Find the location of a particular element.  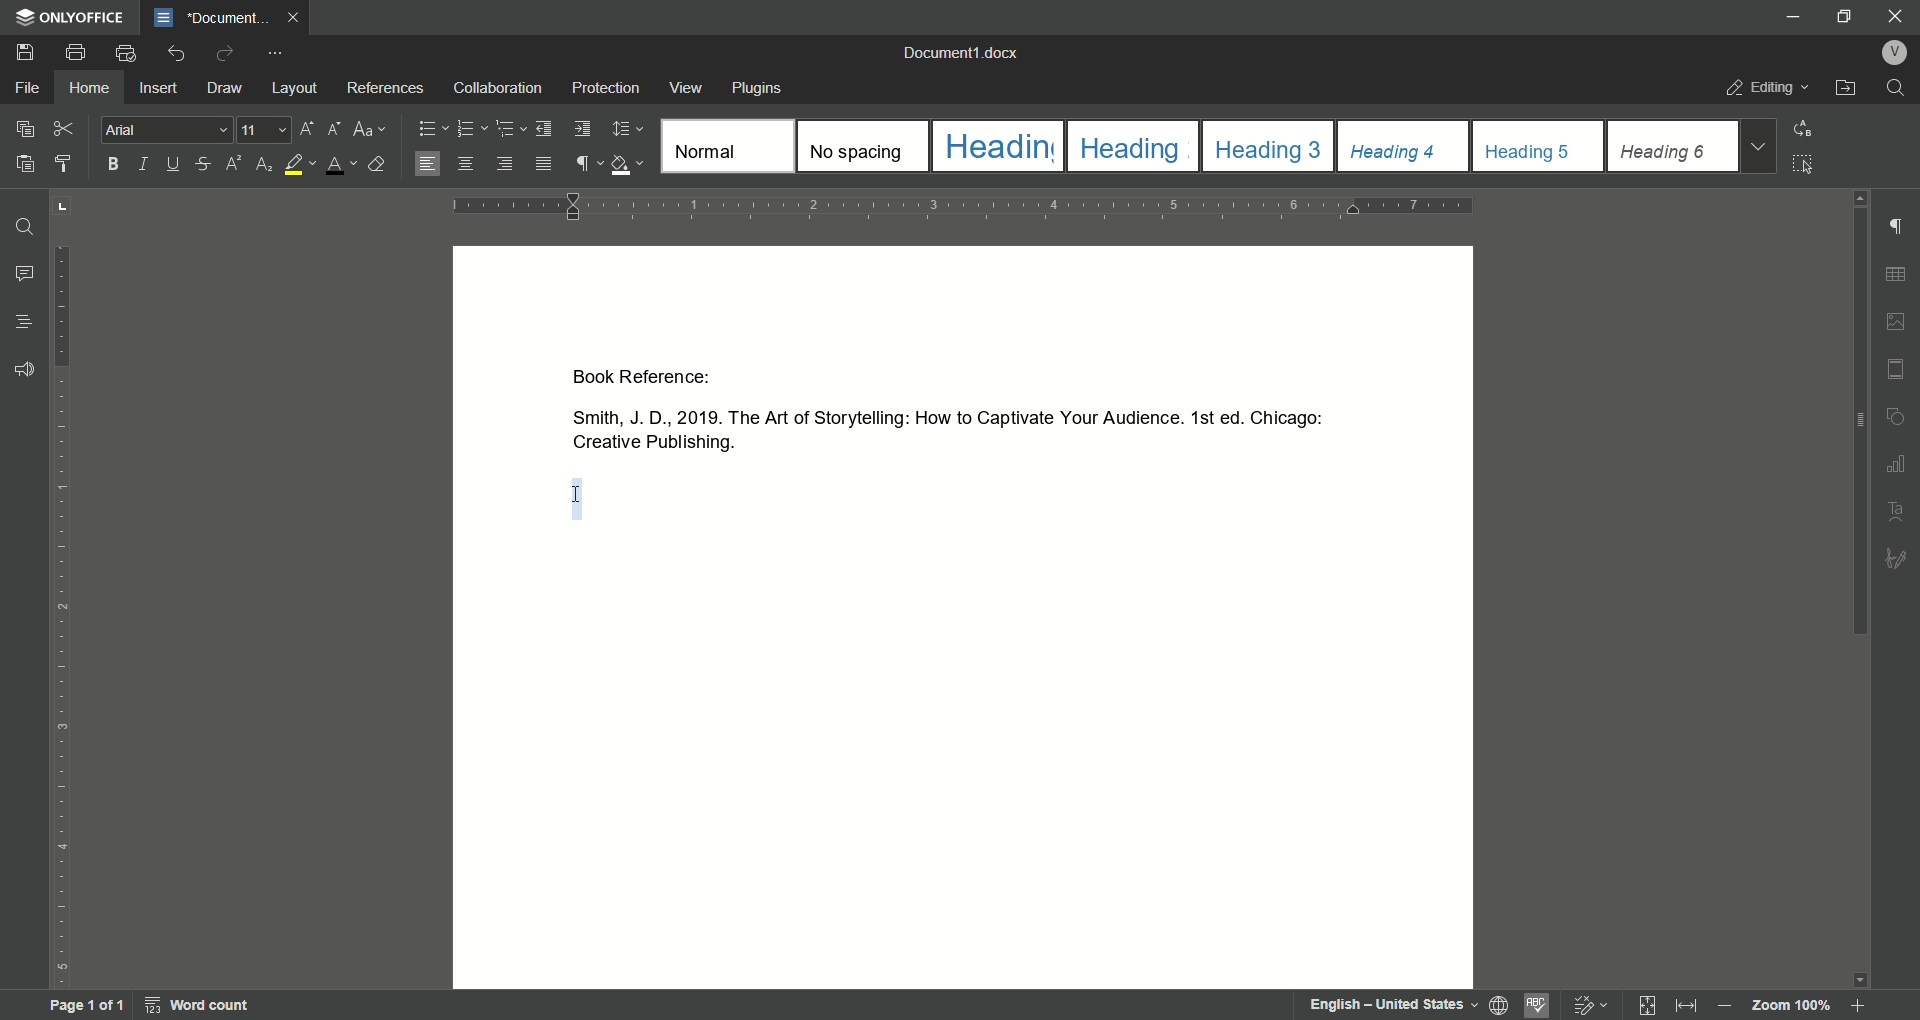

text language is located at coordinates (1395, 1003).